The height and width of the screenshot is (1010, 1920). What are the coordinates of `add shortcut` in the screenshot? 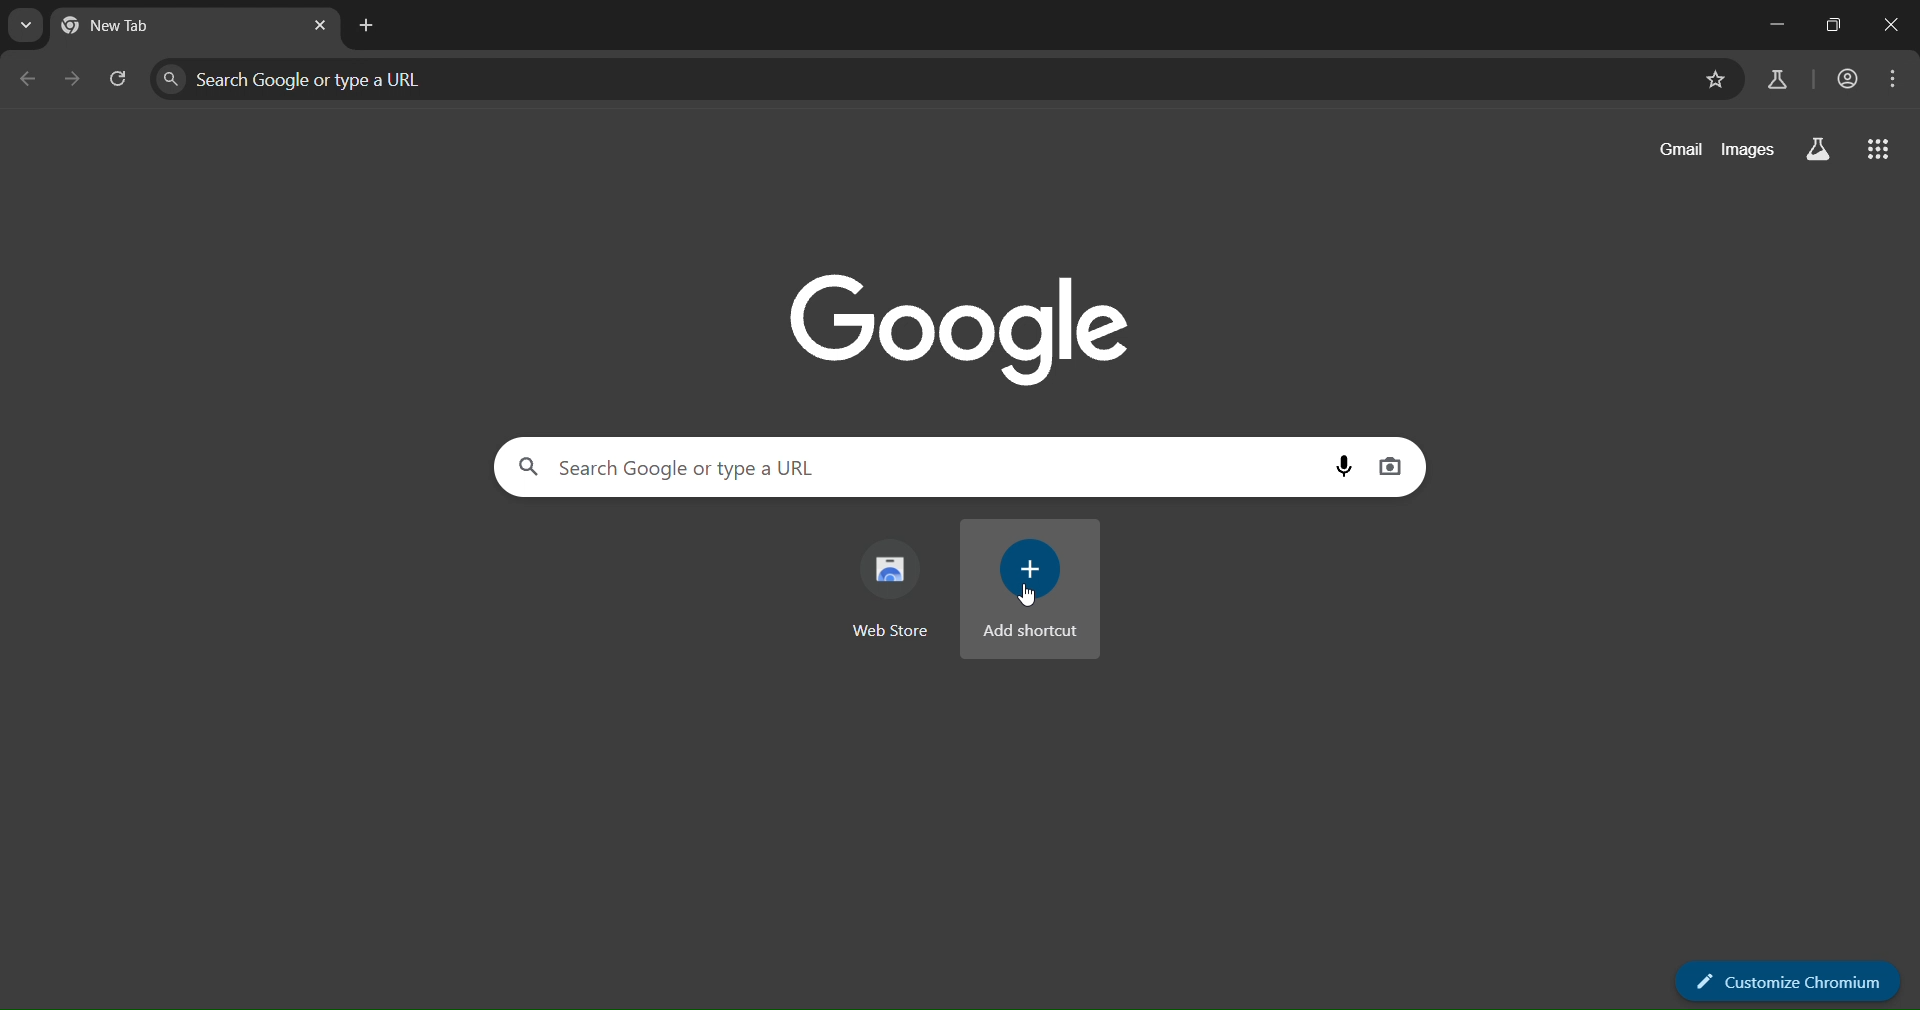 It's located at (1030, 588).